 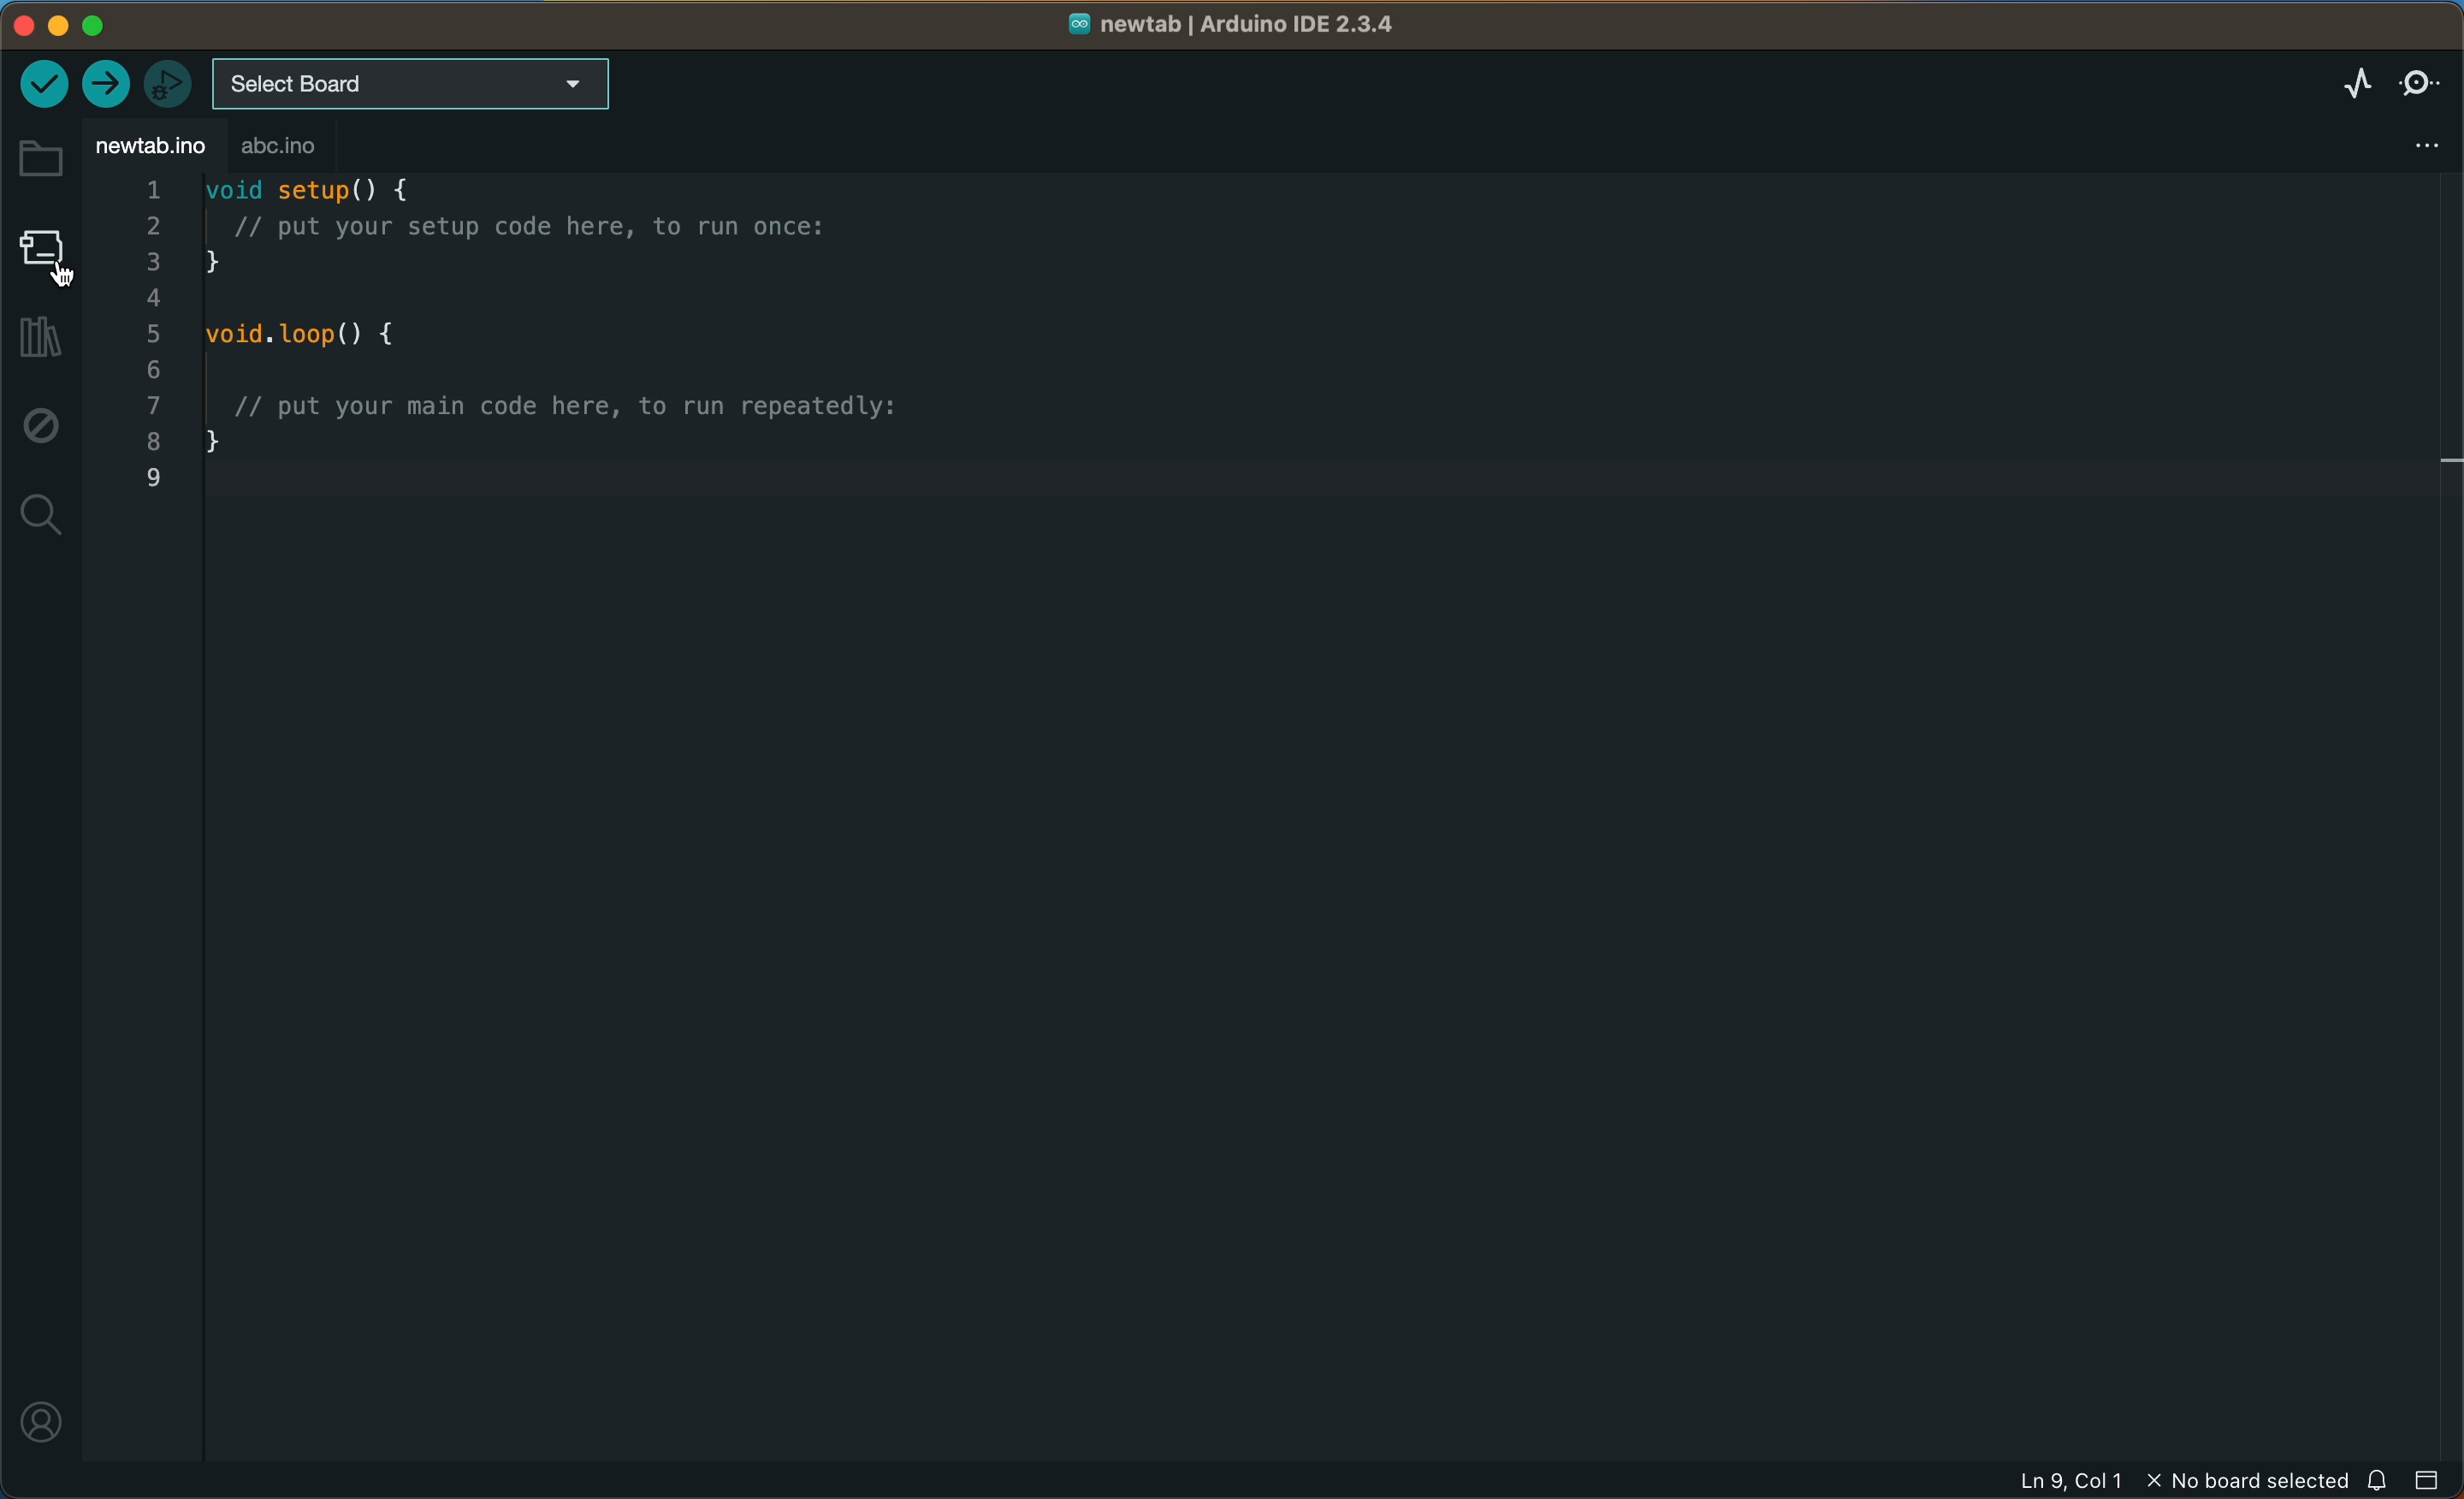 I want to click on upload, so click(x=108, y=85).